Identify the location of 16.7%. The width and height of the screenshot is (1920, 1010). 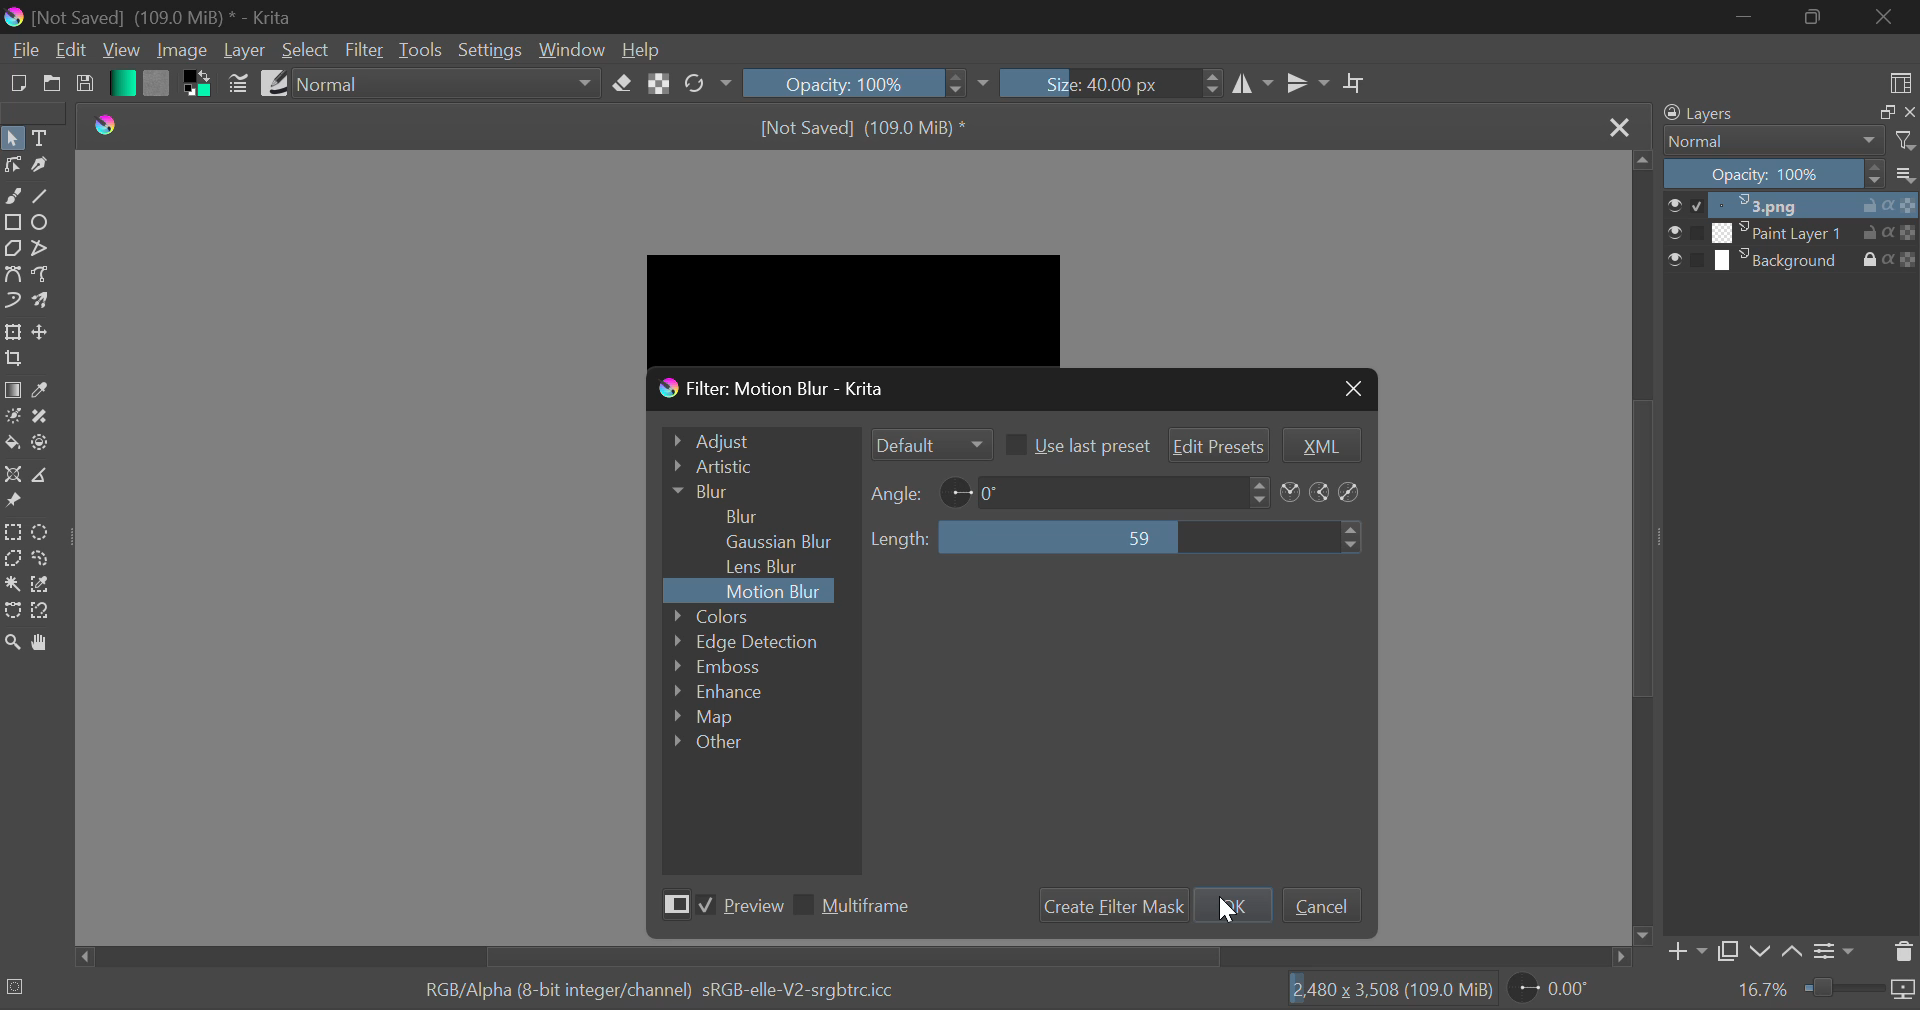
(1763, 990).